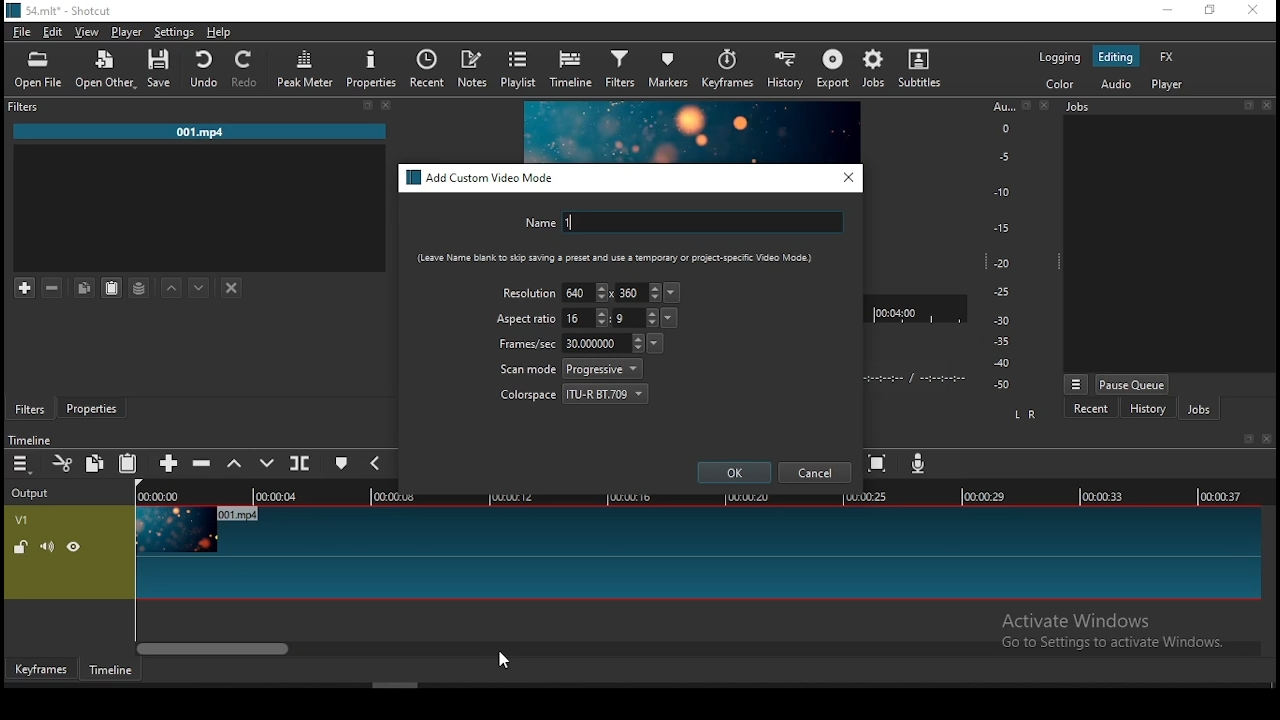 Image resolution: width=1280 pixels, height=720 pixels. Describe the element at coordinates (1026, 106) in the screenshot. I see `restore` at that location.